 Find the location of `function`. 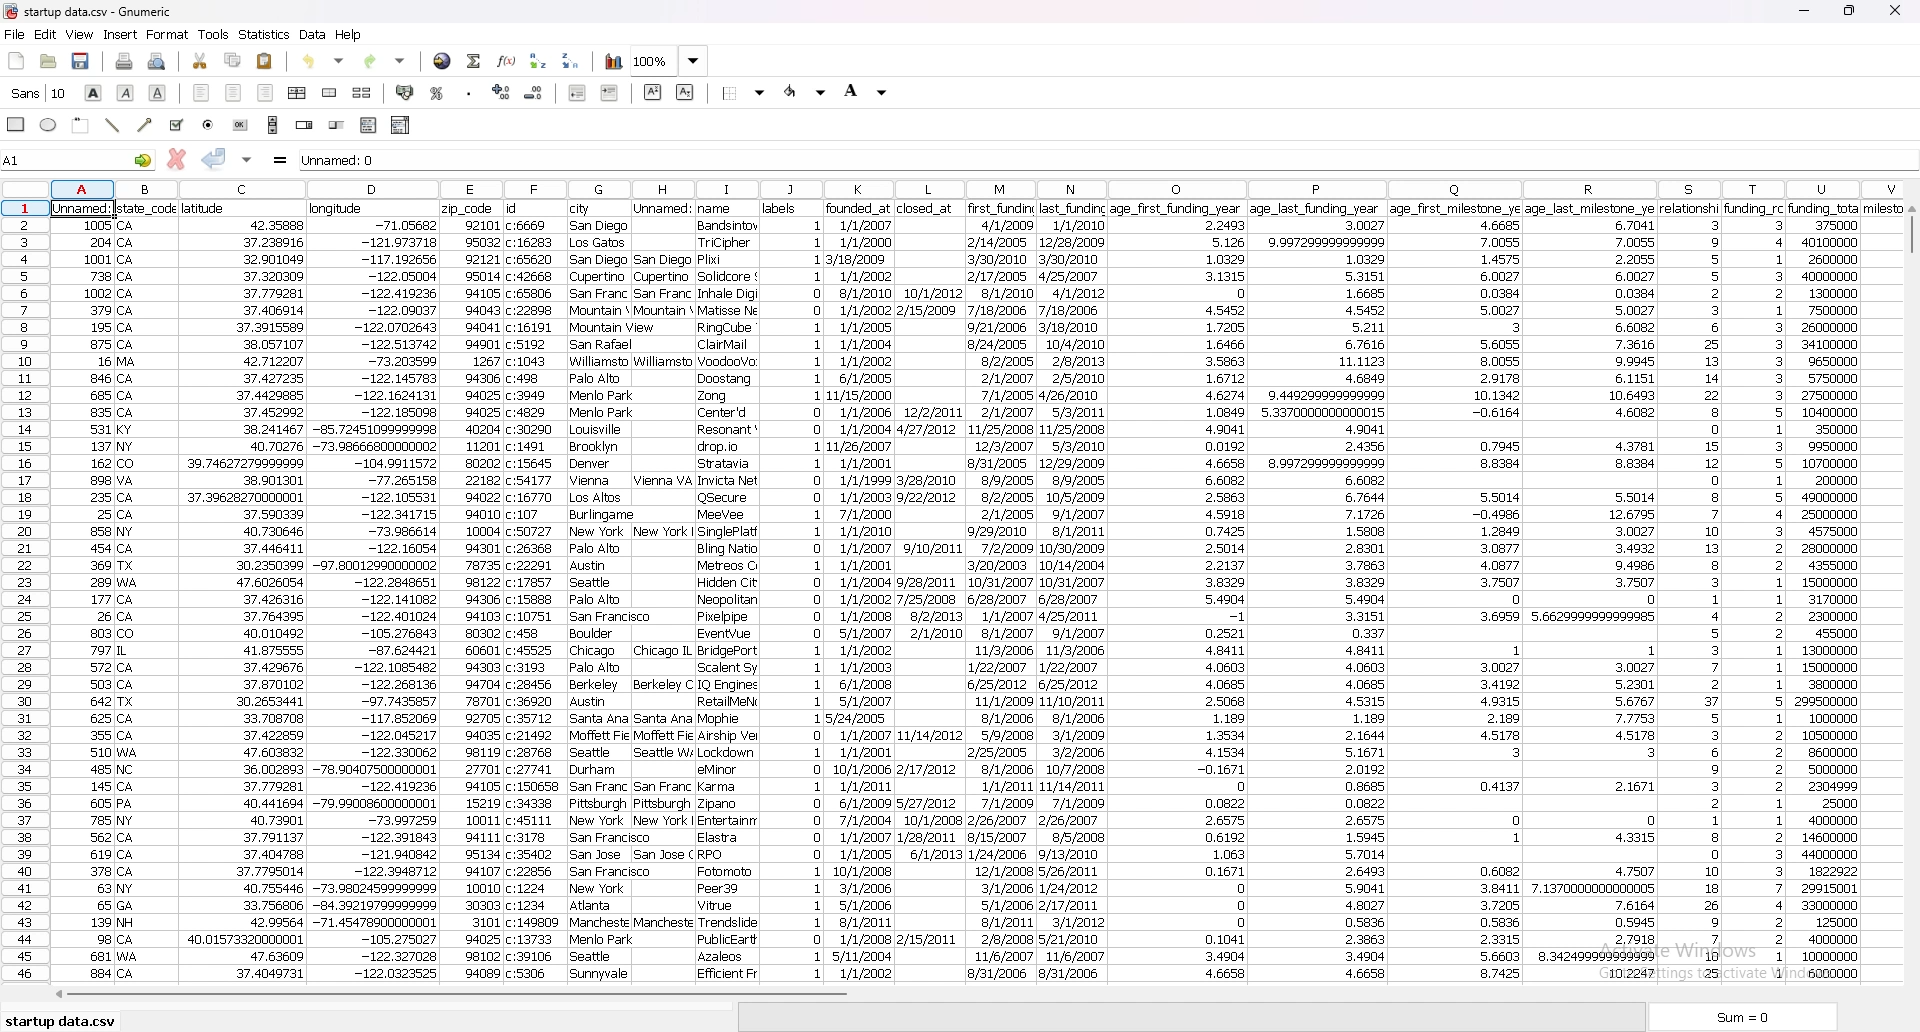

function is located at coordinates (508, 61).